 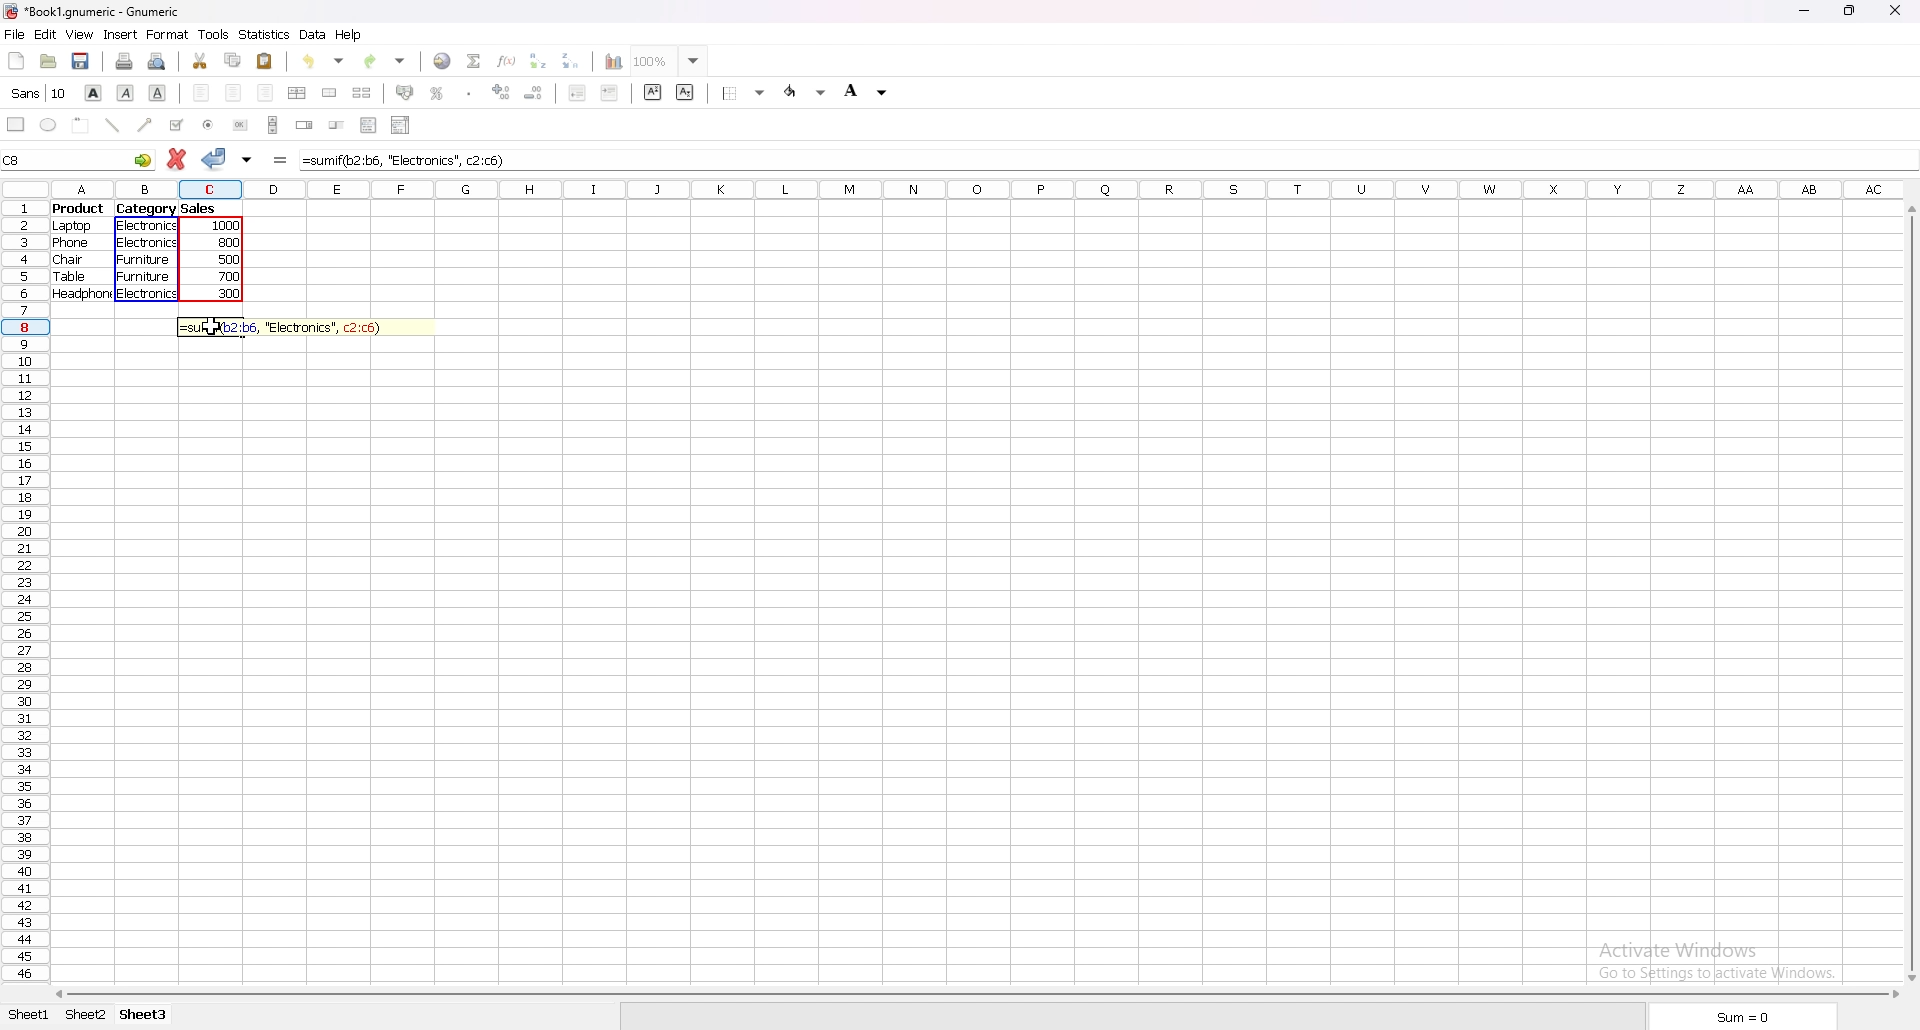 What do you see at coordinates (17, 124) in the screenshot?
I see `rectangle` at bounding box center [17, 124].